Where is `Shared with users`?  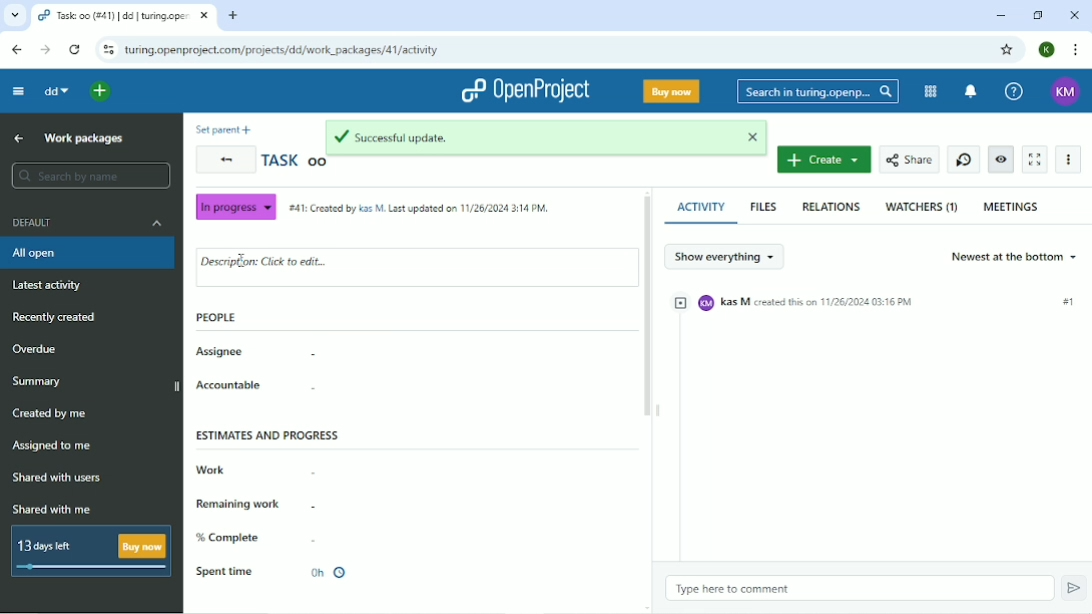 Shared with users is located at coordinates (59, 478).